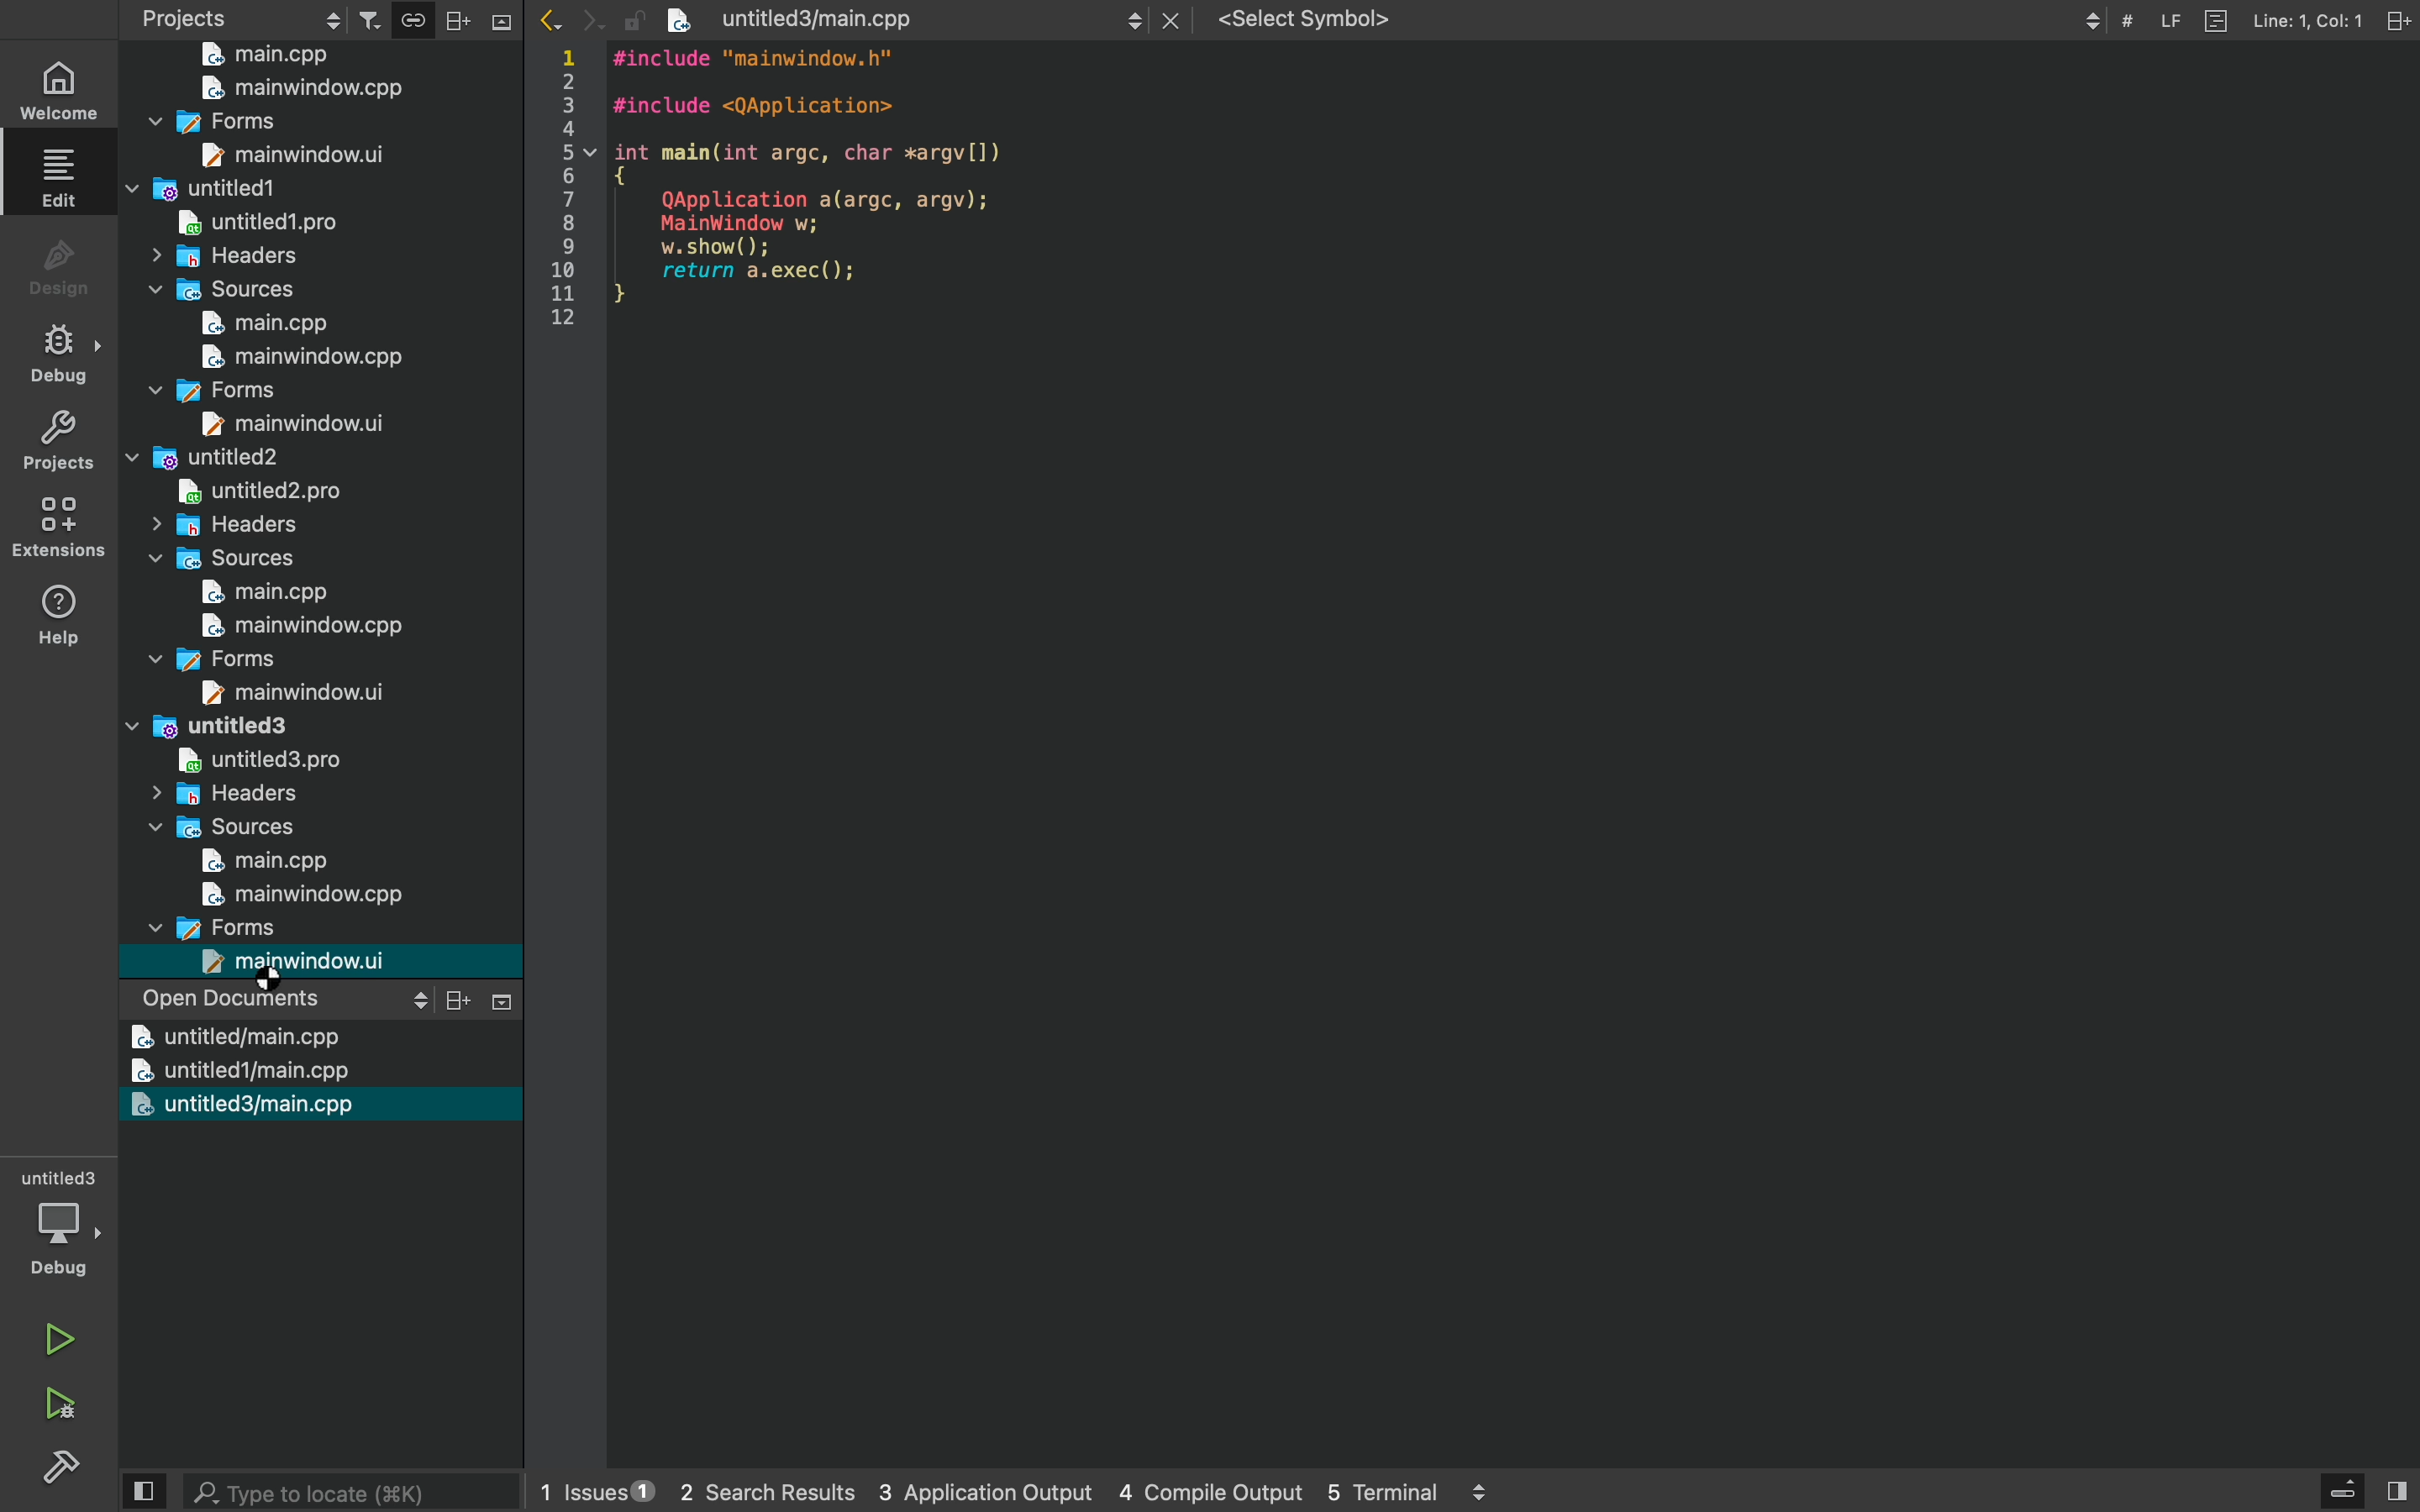 Image resolution: width=2420 pixels, height=1512 pixels. What do you see at coordinates (281, 158) in the screenshot?
I see `Form` at bounding box center [281, 158].